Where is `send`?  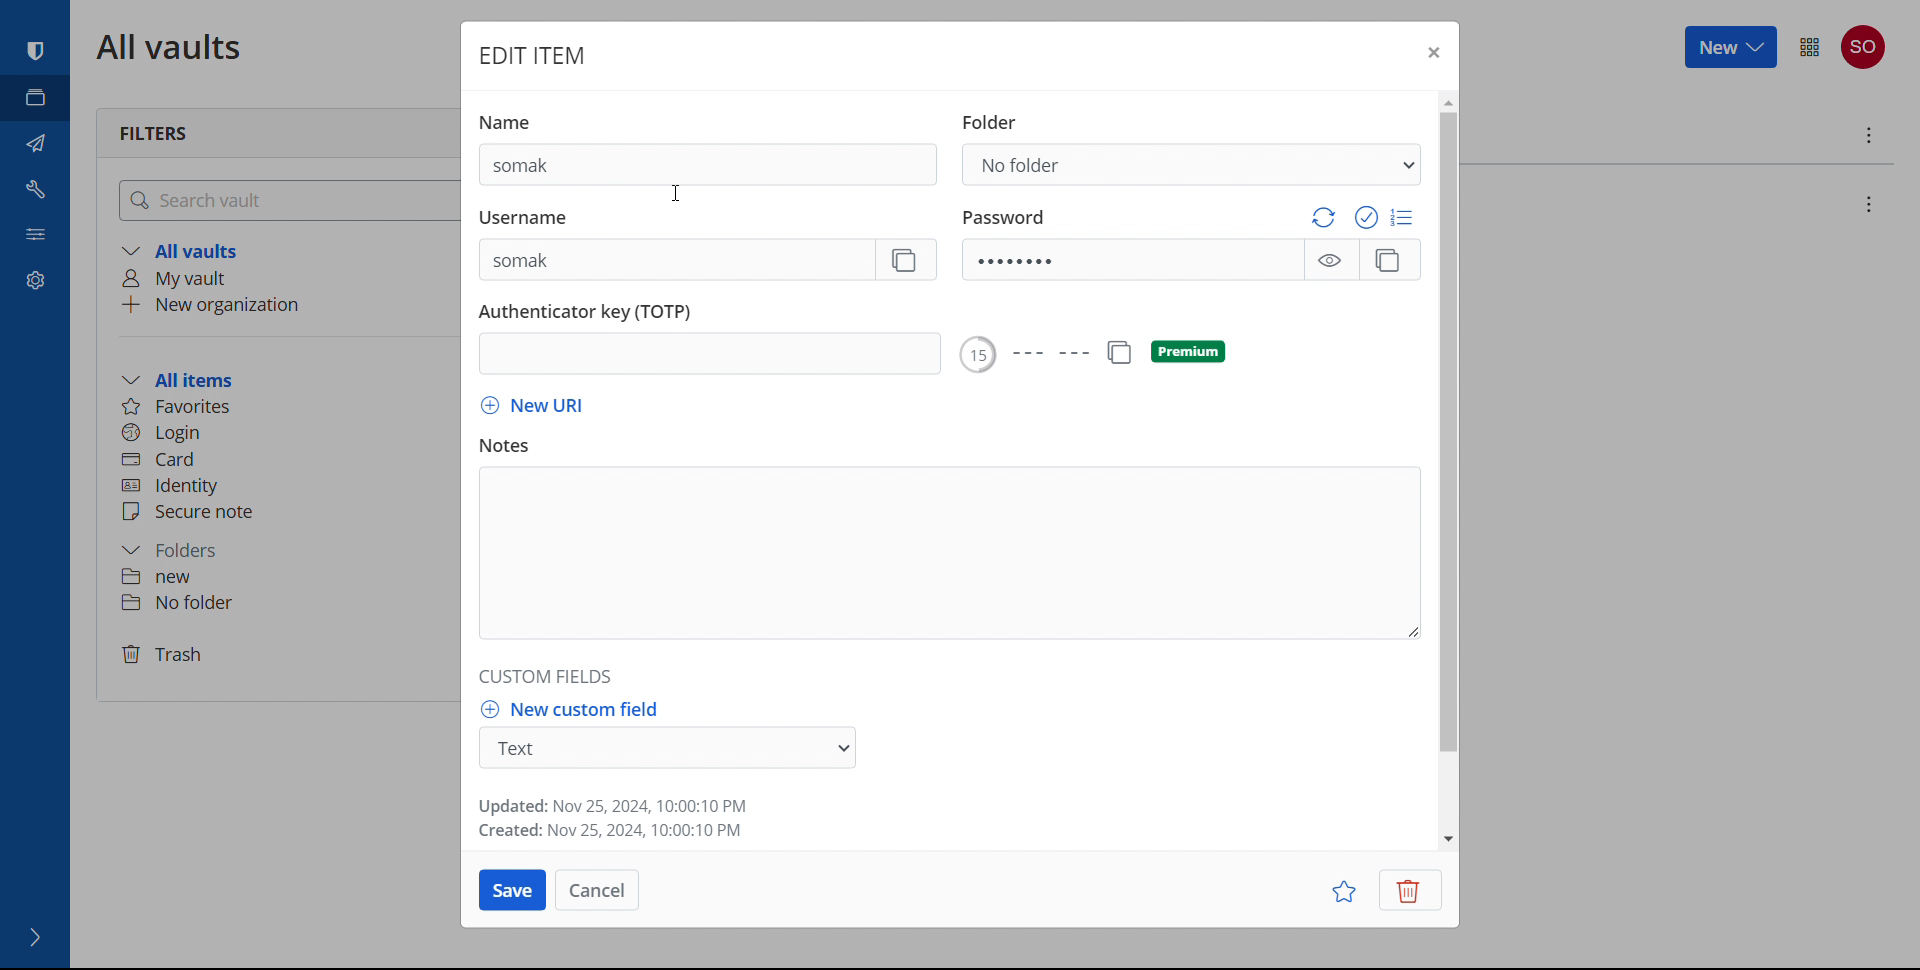 send is located at coordinates (35, 144).